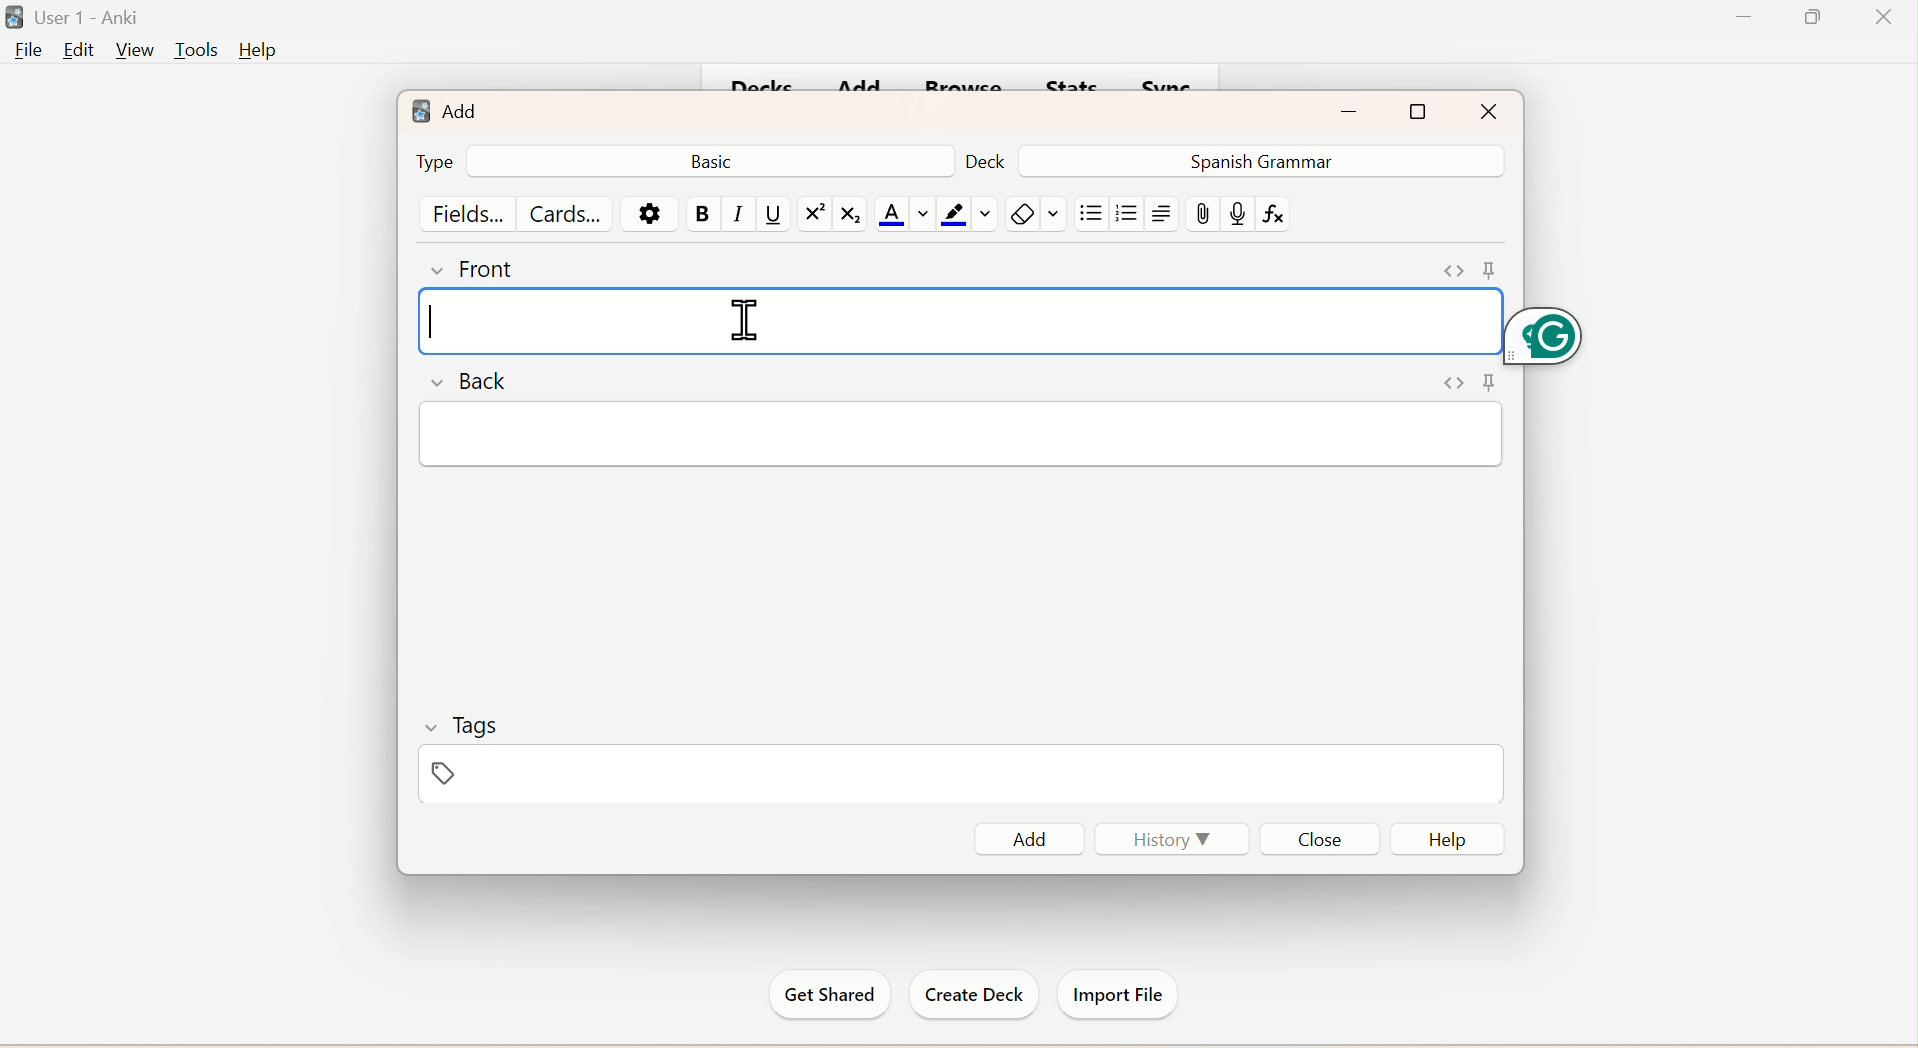 The width and height of the screenshot is (1918, 1048). What do you see at coordinates (29, 55) in the screenshot?
I see `` at bounding box center [29, 55].